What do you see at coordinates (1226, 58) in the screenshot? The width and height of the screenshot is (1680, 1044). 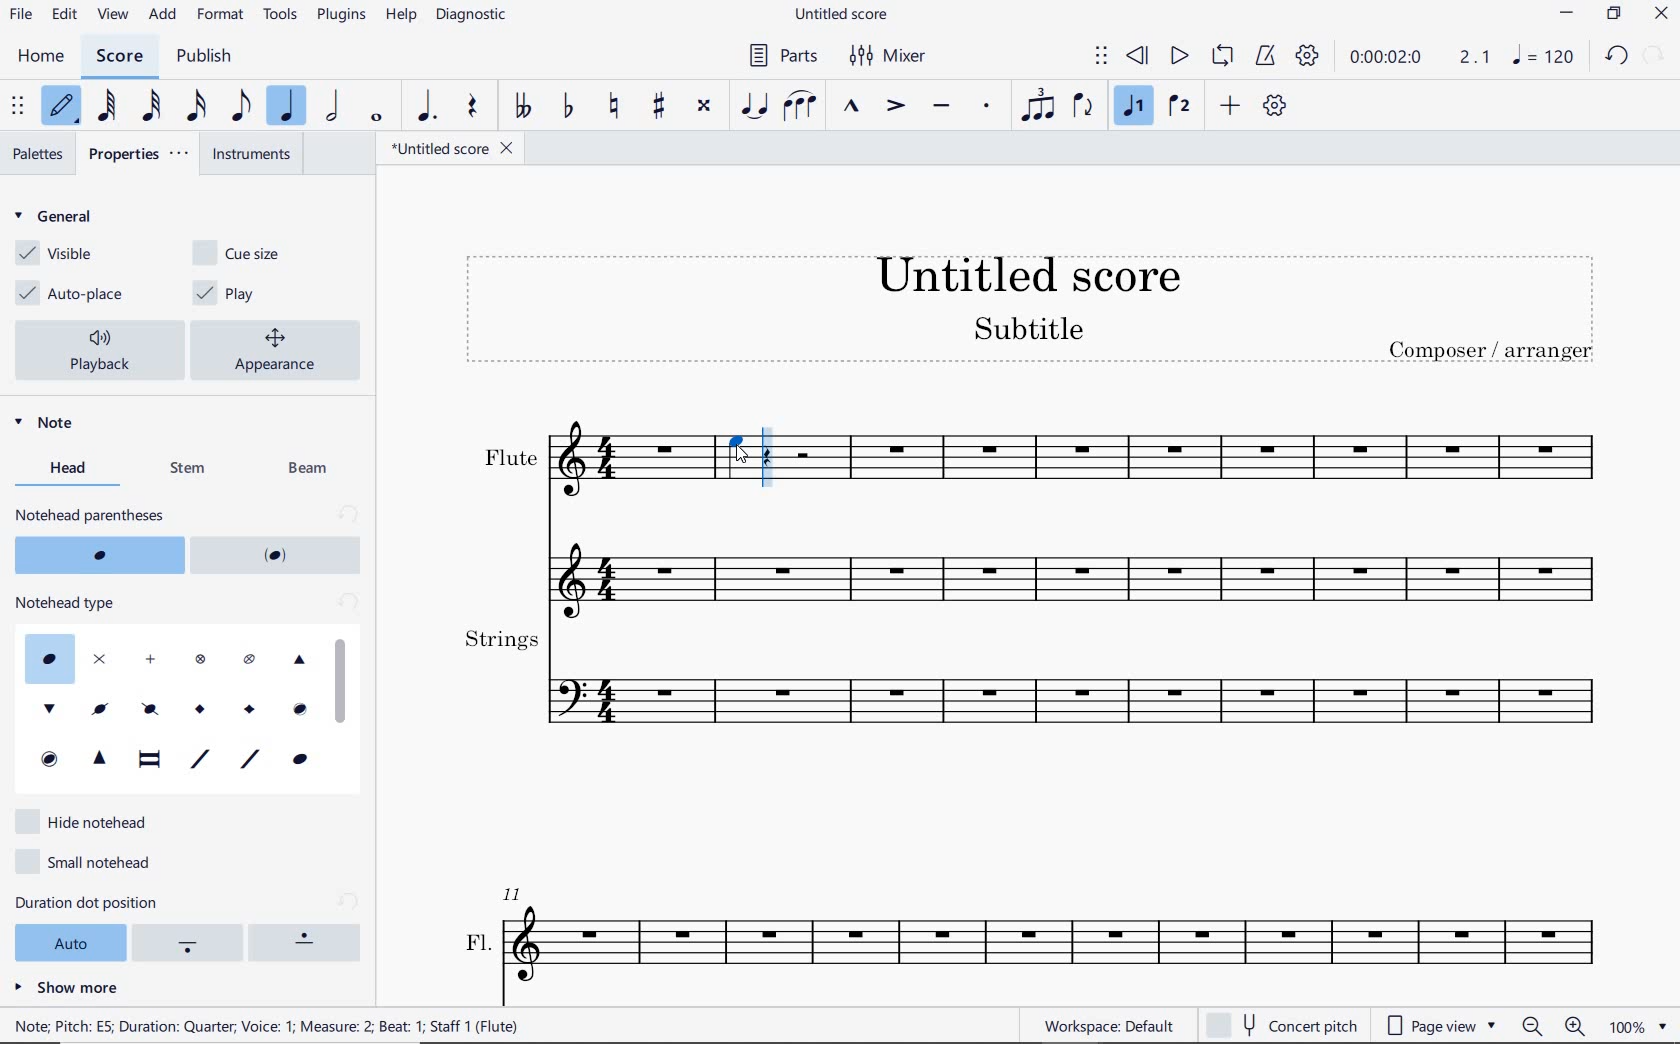 I see `LOOP PLAYBACK` at bounding box center [1226, 58].